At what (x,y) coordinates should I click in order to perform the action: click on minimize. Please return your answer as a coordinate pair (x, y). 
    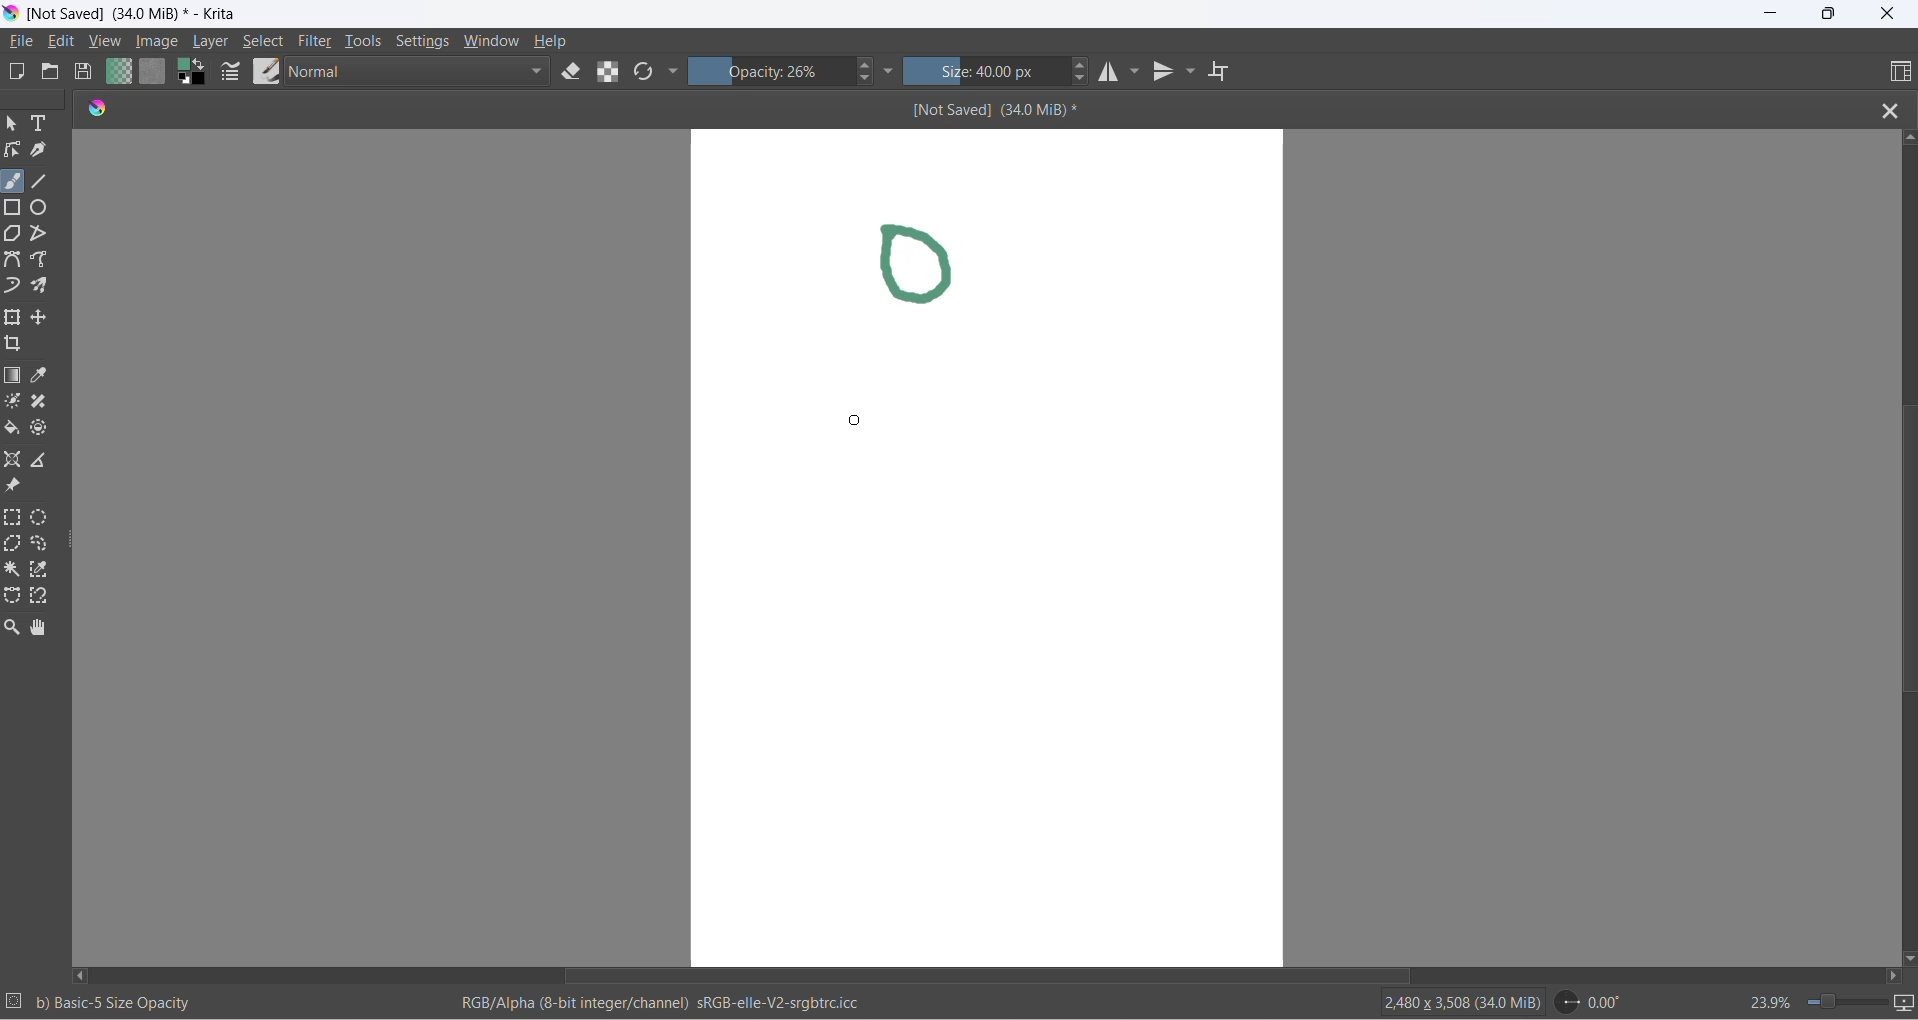
    Looking at the image, I should click on (1771, 13).